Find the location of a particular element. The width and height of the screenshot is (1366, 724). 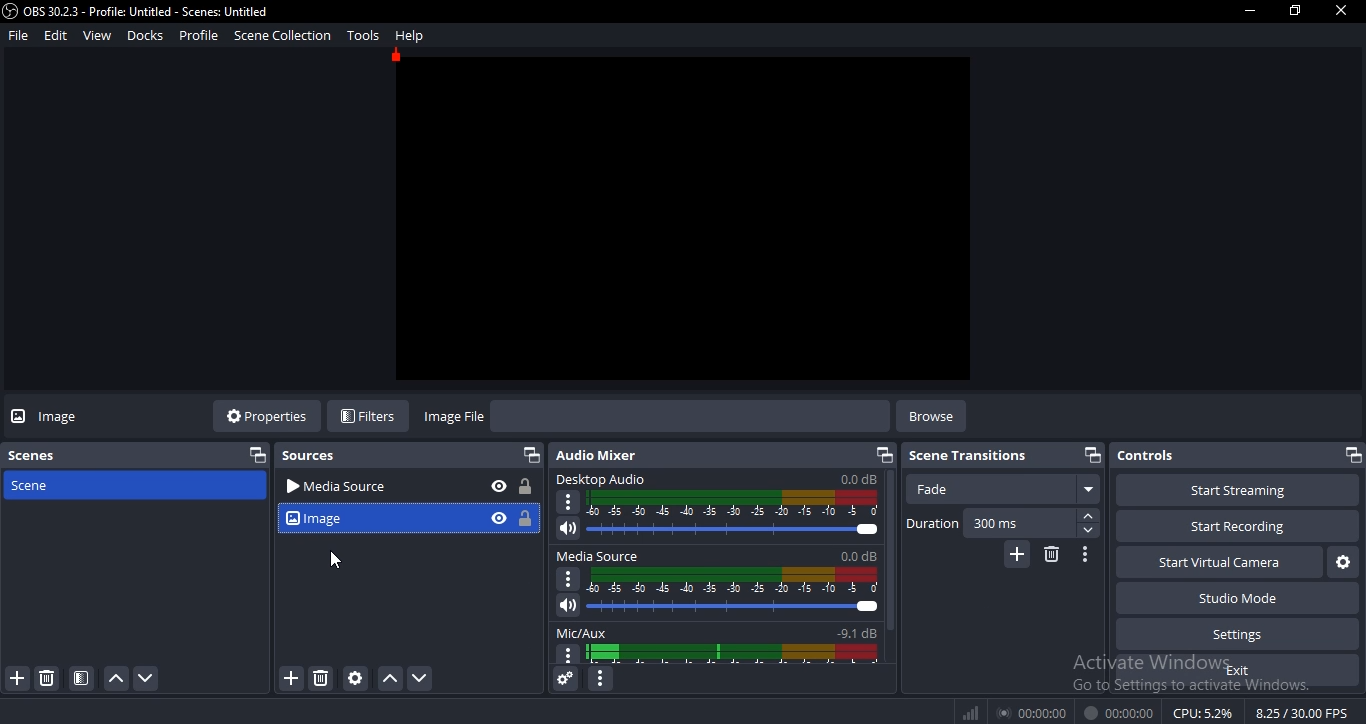

studio mode is located at coordinates (1240, 601).